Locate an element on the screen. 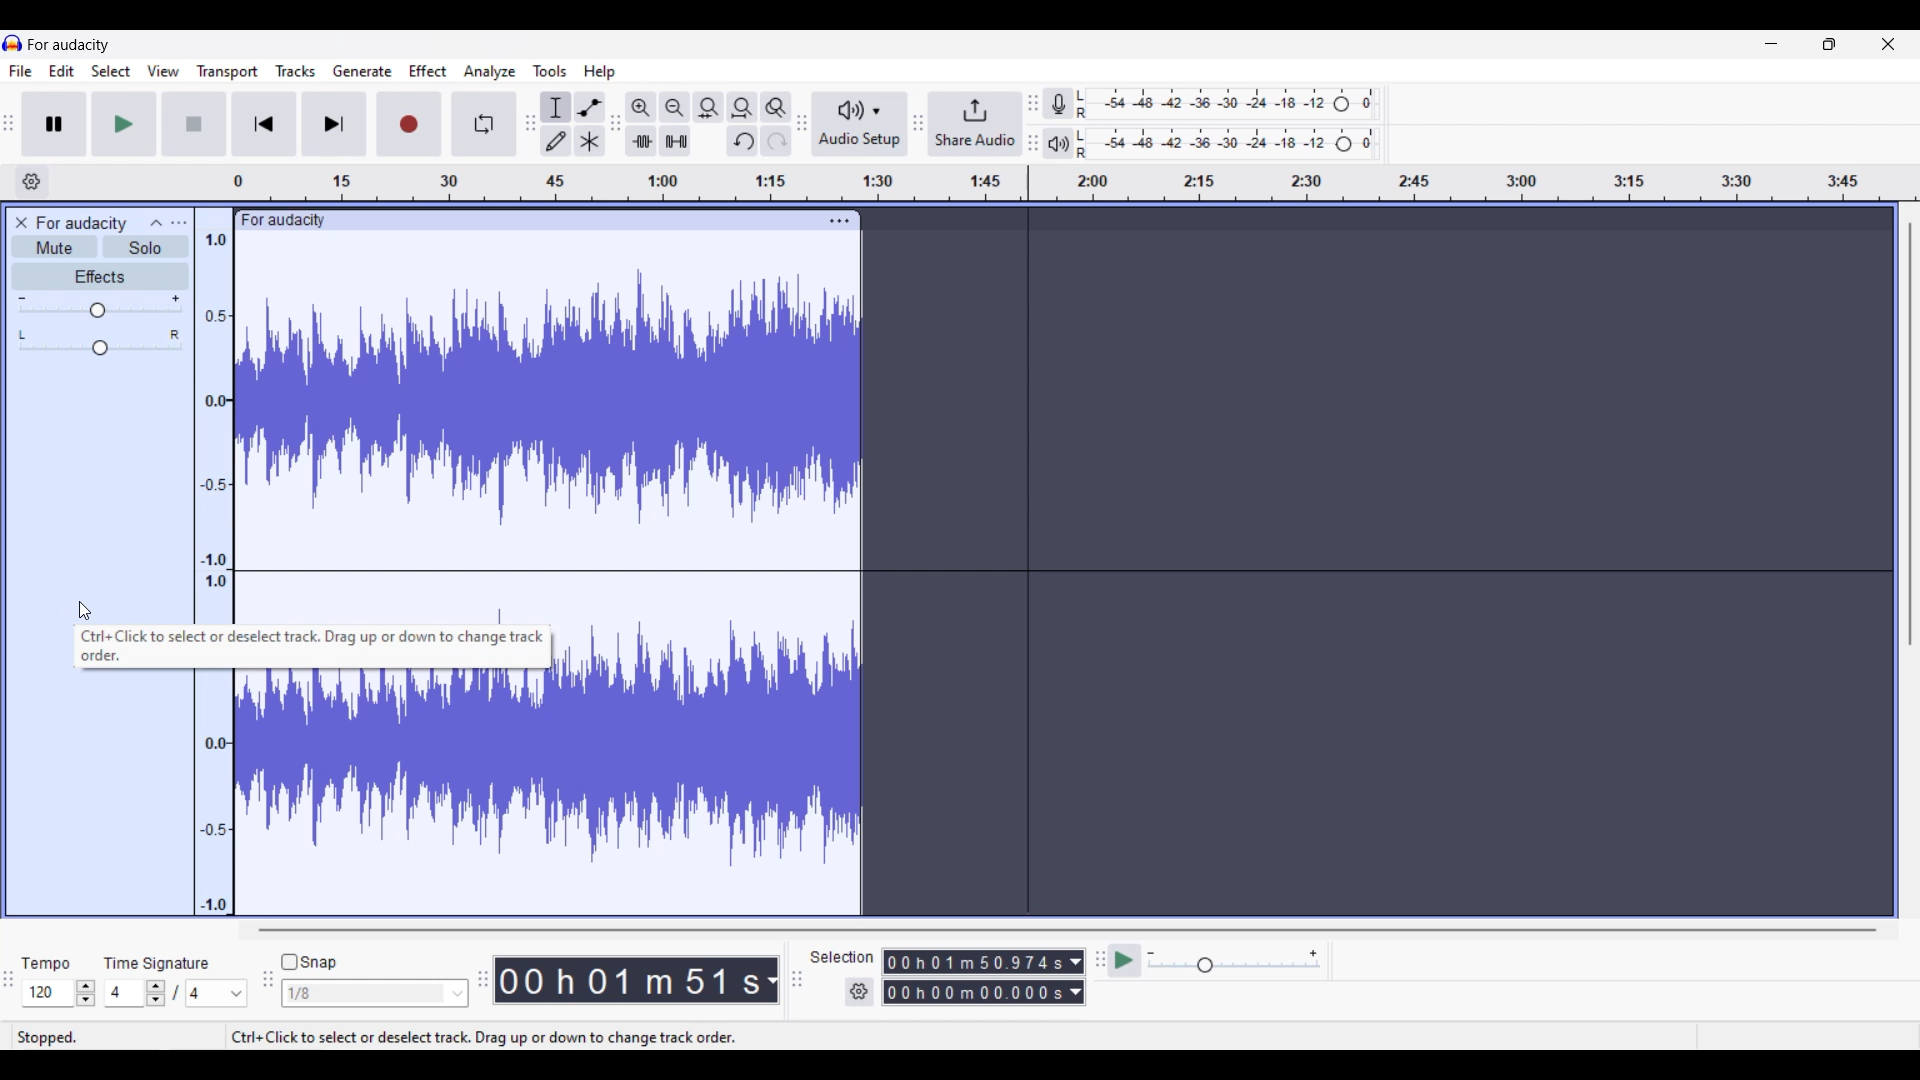  Settings is located at coordinates (860, 992).